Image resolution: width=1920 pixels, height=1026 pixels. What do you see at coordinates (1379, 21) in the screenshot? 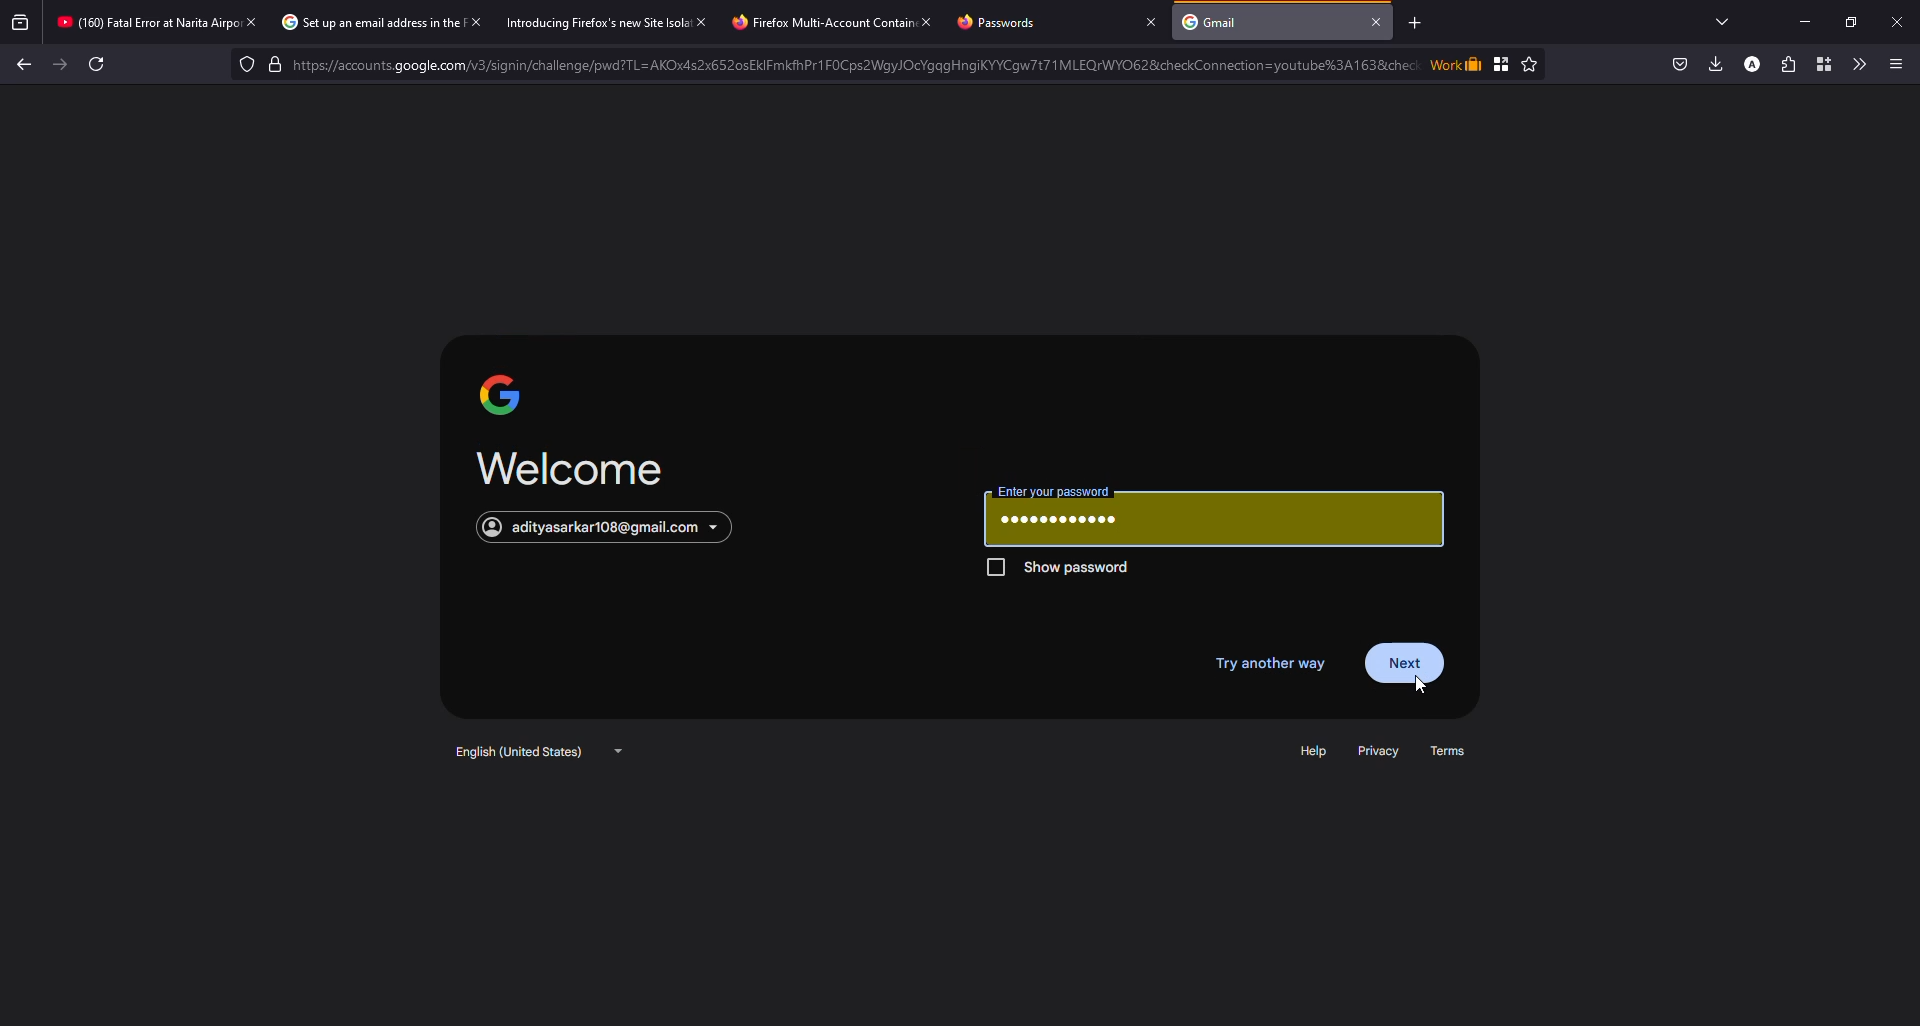
I see `close` at bounding box center [1379, 21].